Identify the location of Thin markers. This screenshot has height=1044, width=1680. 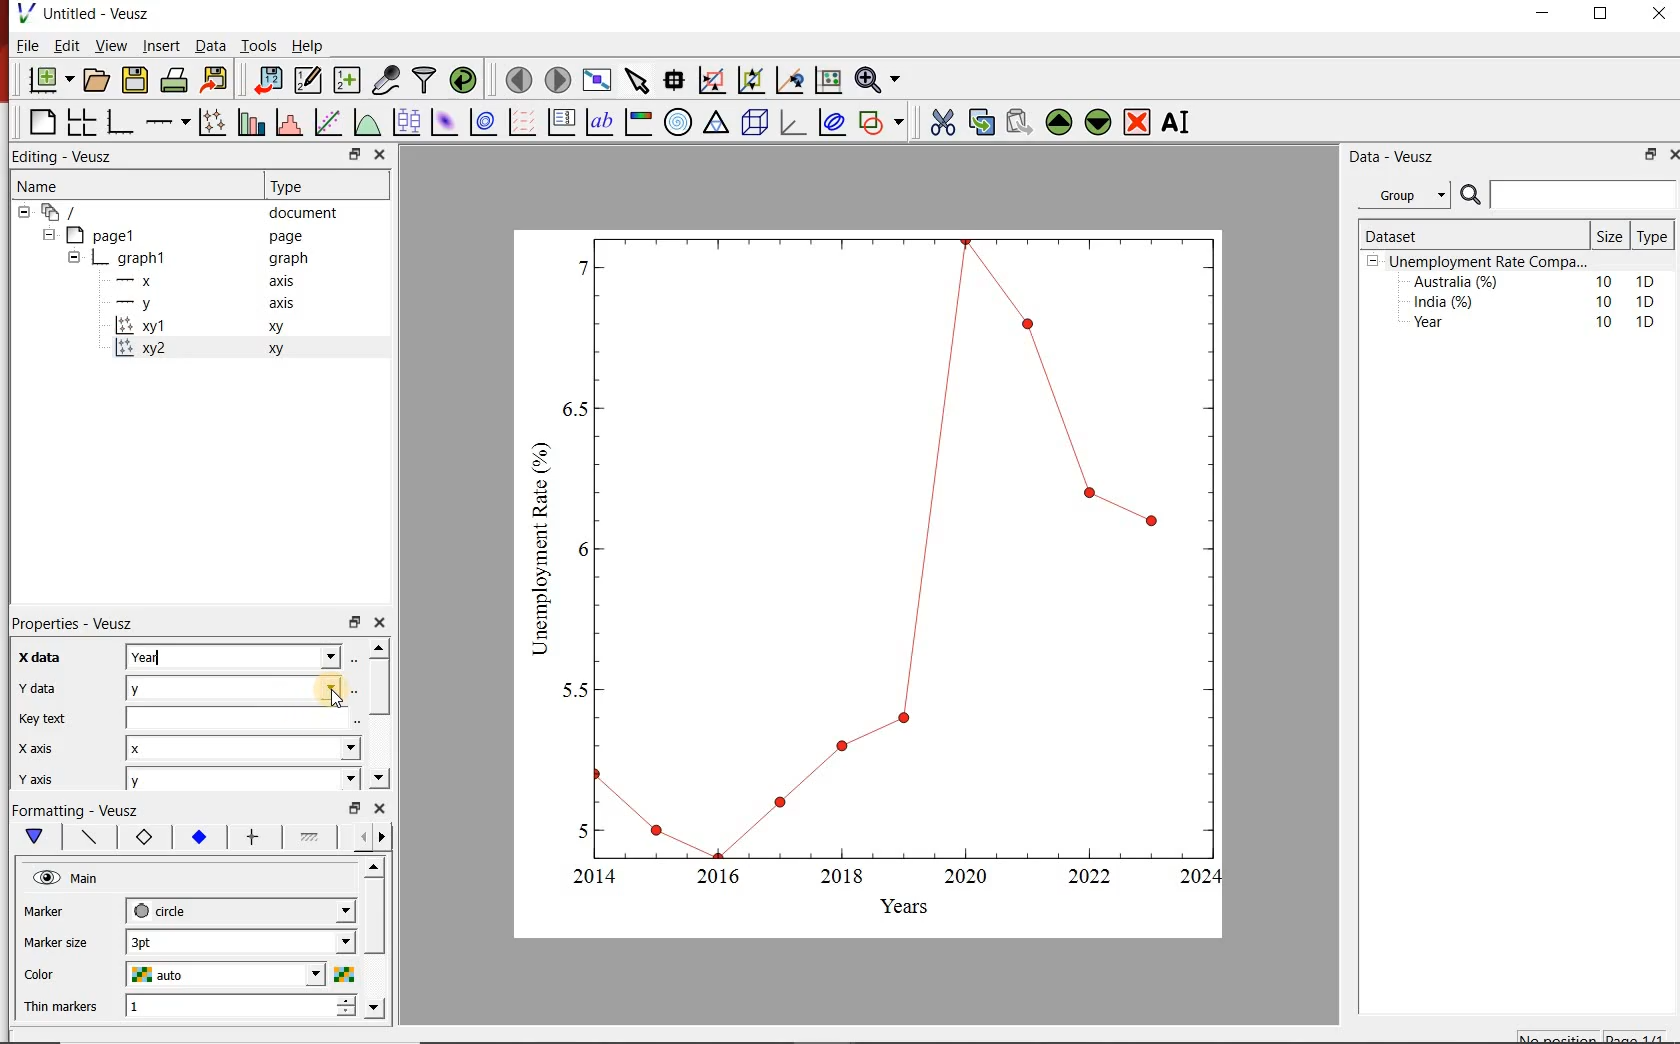
(62, 1008).